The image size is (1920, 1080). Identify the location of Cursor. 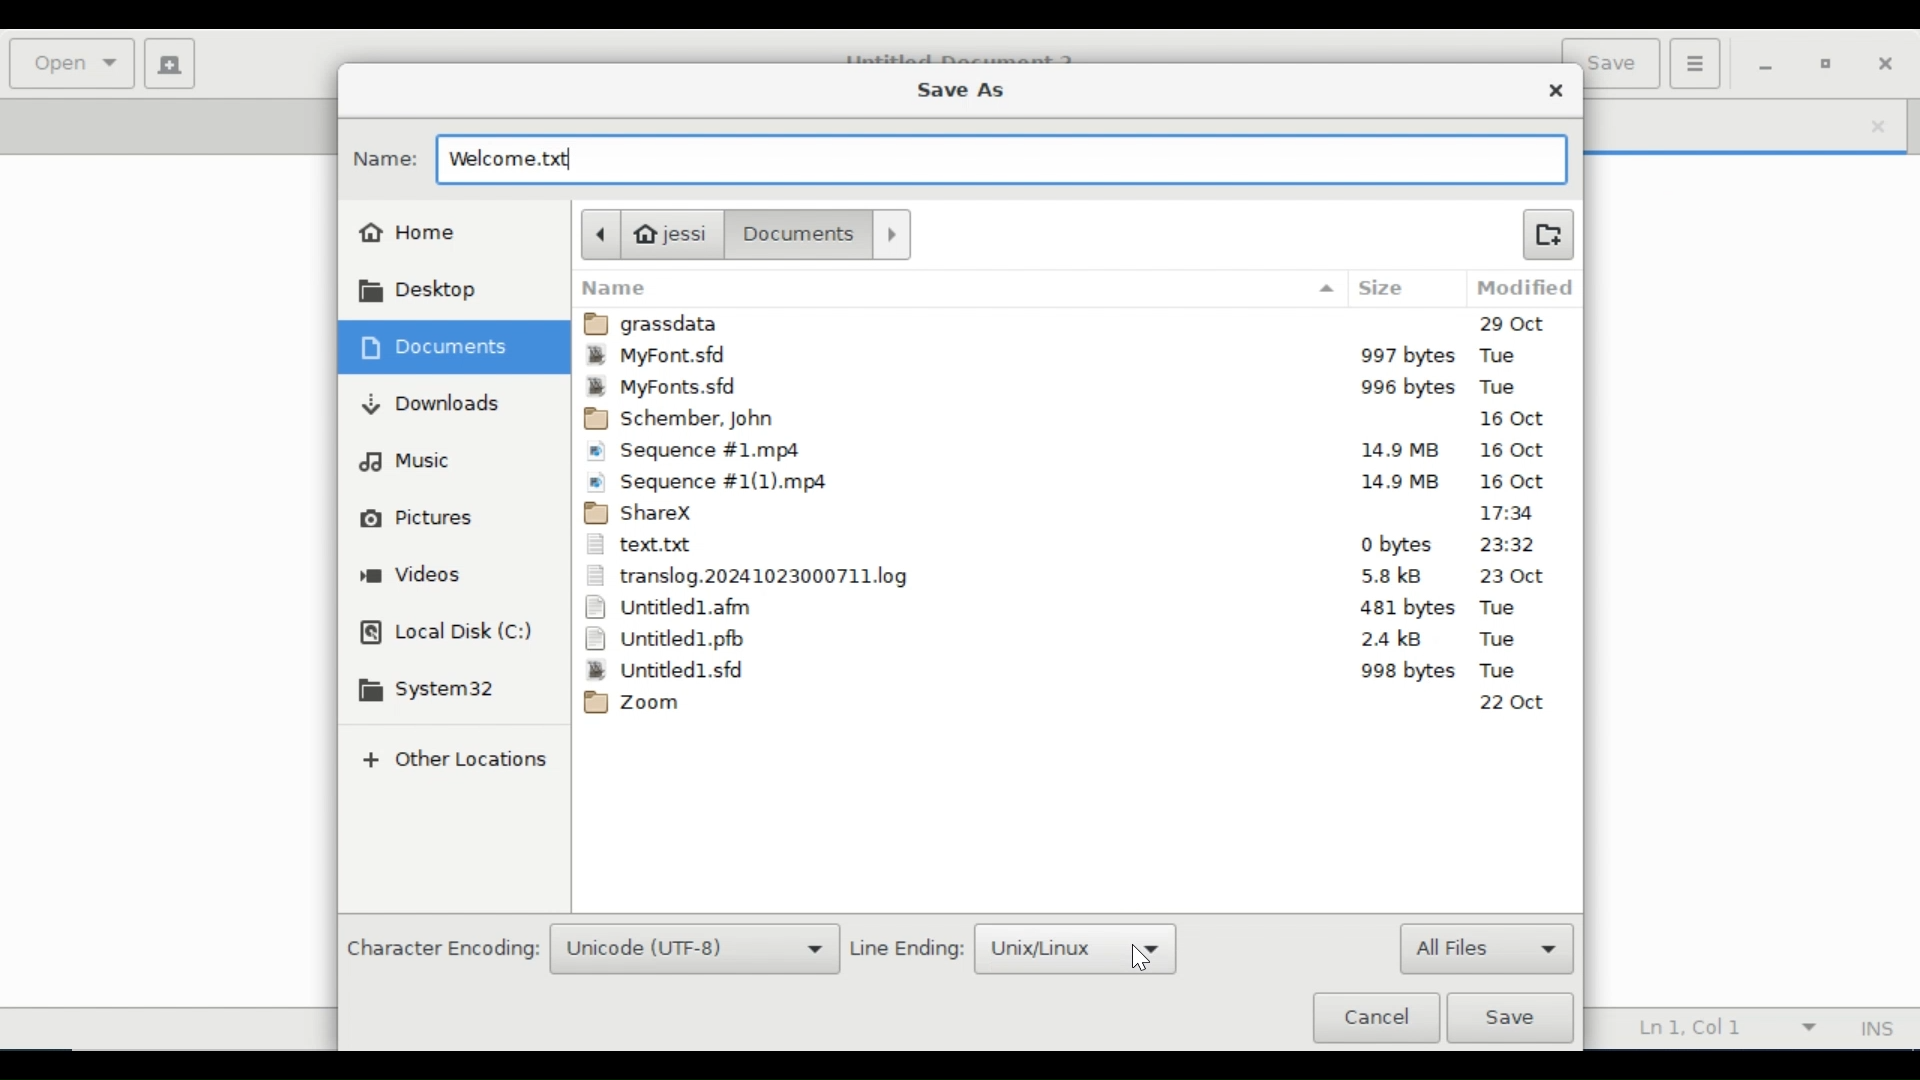
(1137, 960).